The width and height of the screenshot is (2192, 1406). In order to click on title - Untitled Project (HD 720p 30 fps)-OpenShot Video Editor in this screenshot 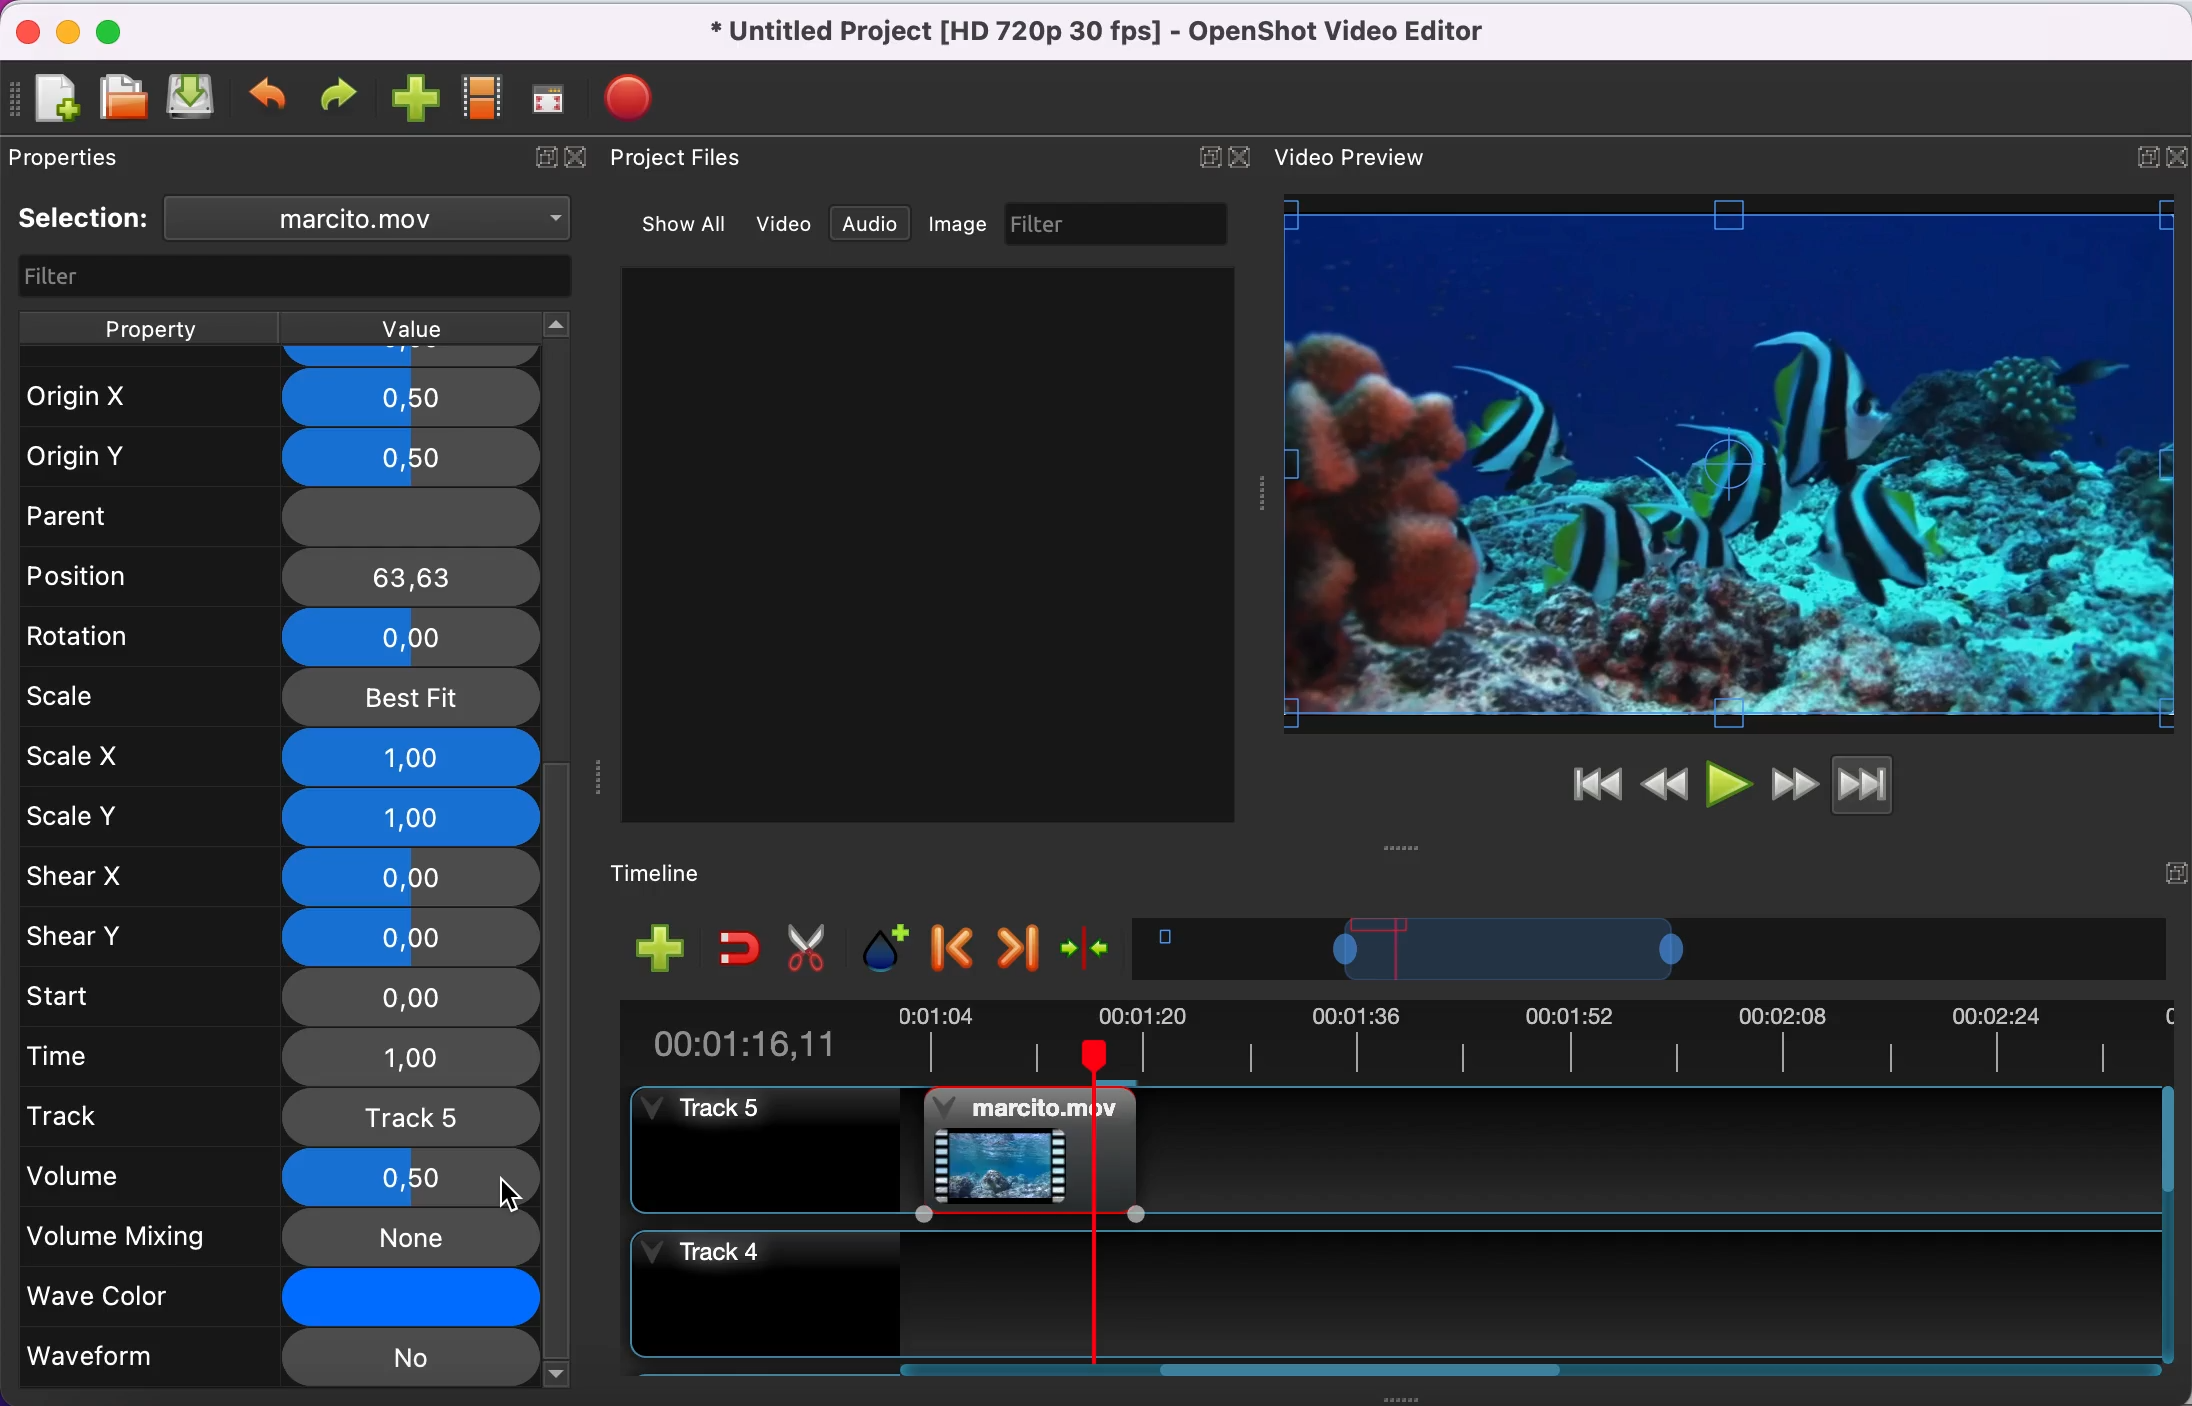, I will do `click(1129, 35)`.